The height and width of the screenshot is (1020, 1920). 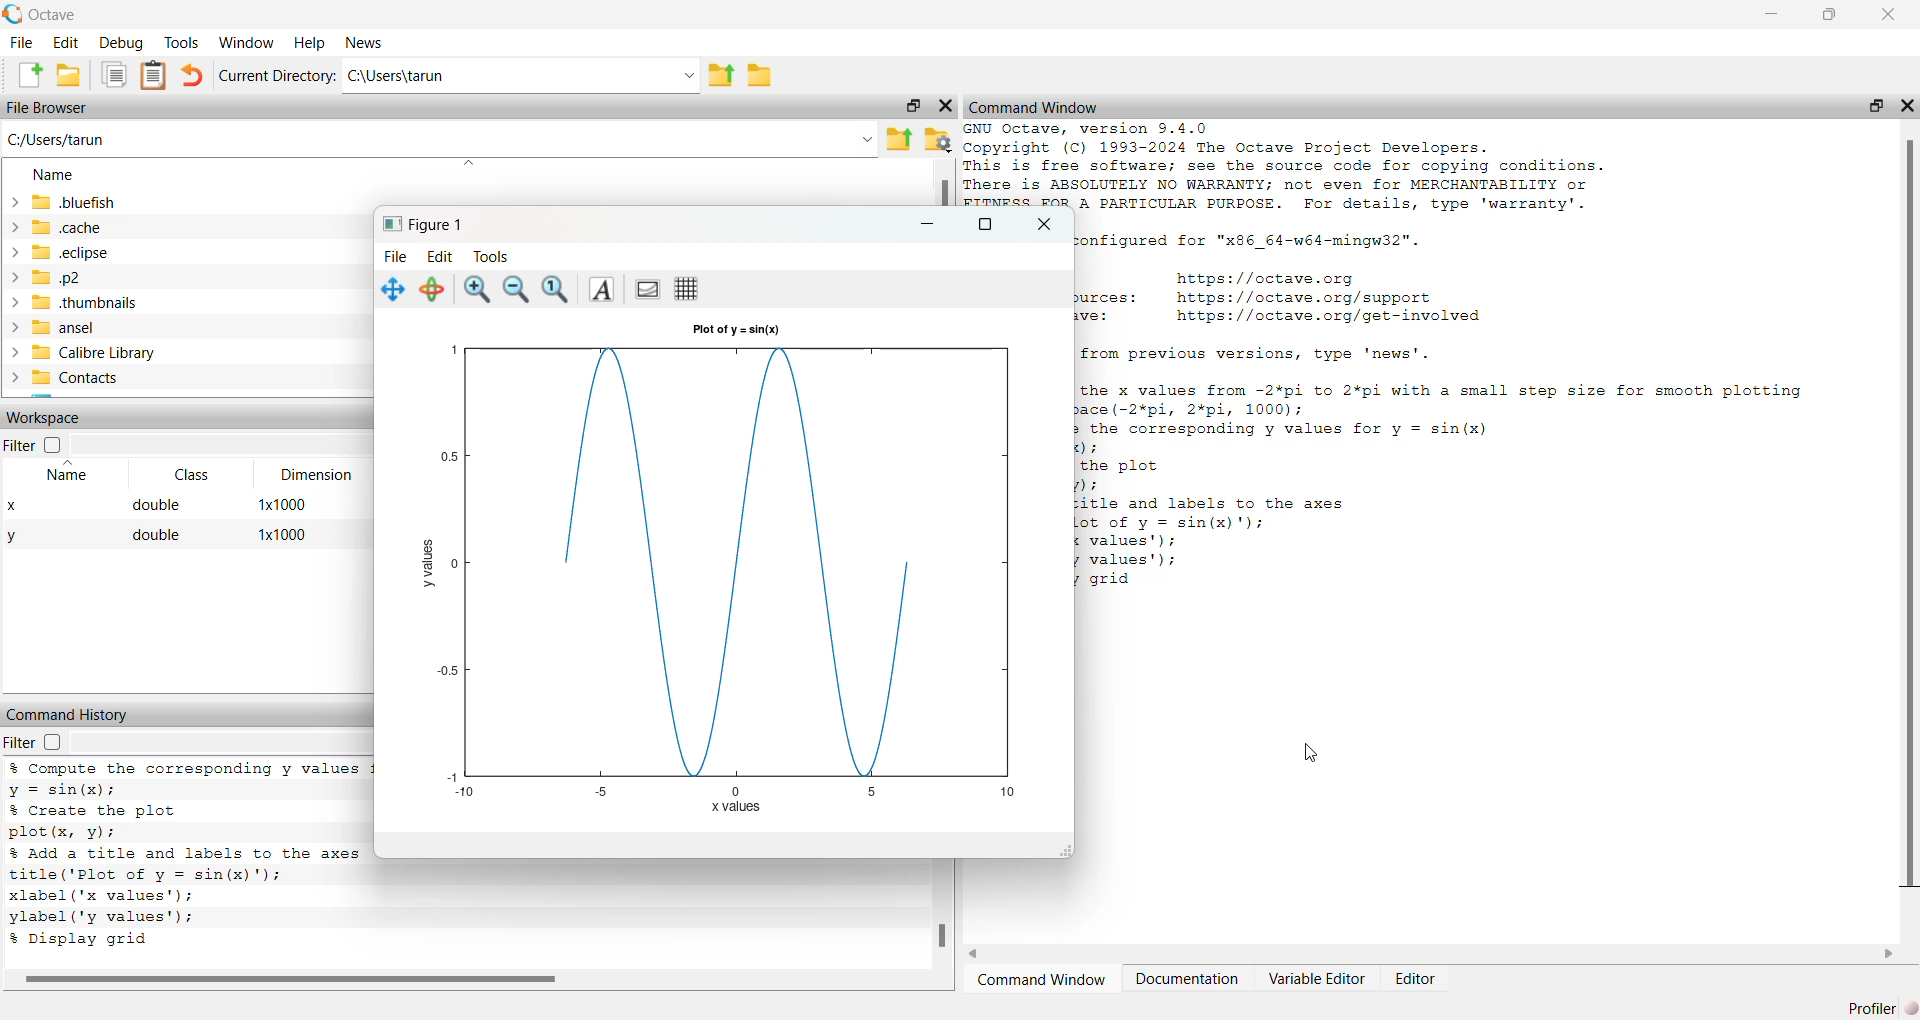 What do you see at coordinates (46, 278) in the screenshot?
I see `.p2` at bounding box center [46, 278].